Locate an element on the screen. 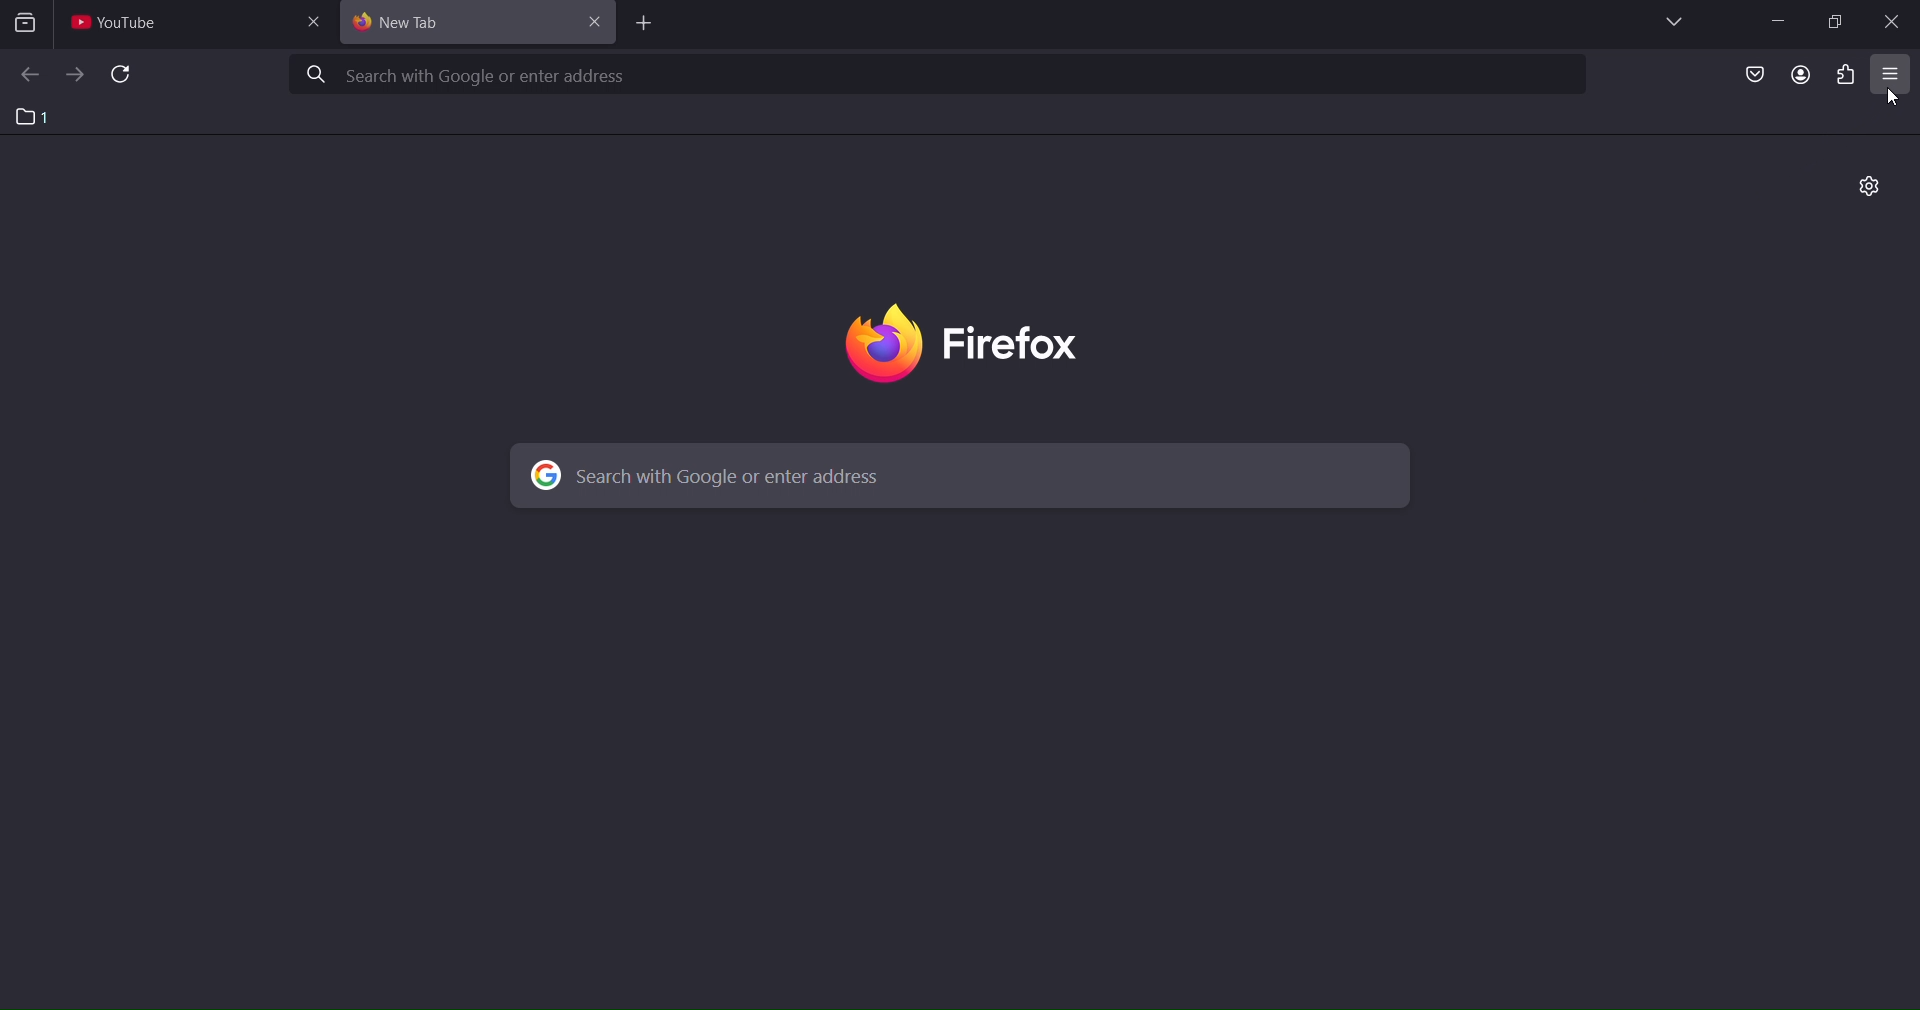 The image size is (1920, 1010). reload current page is located at coordinates (122, 76).